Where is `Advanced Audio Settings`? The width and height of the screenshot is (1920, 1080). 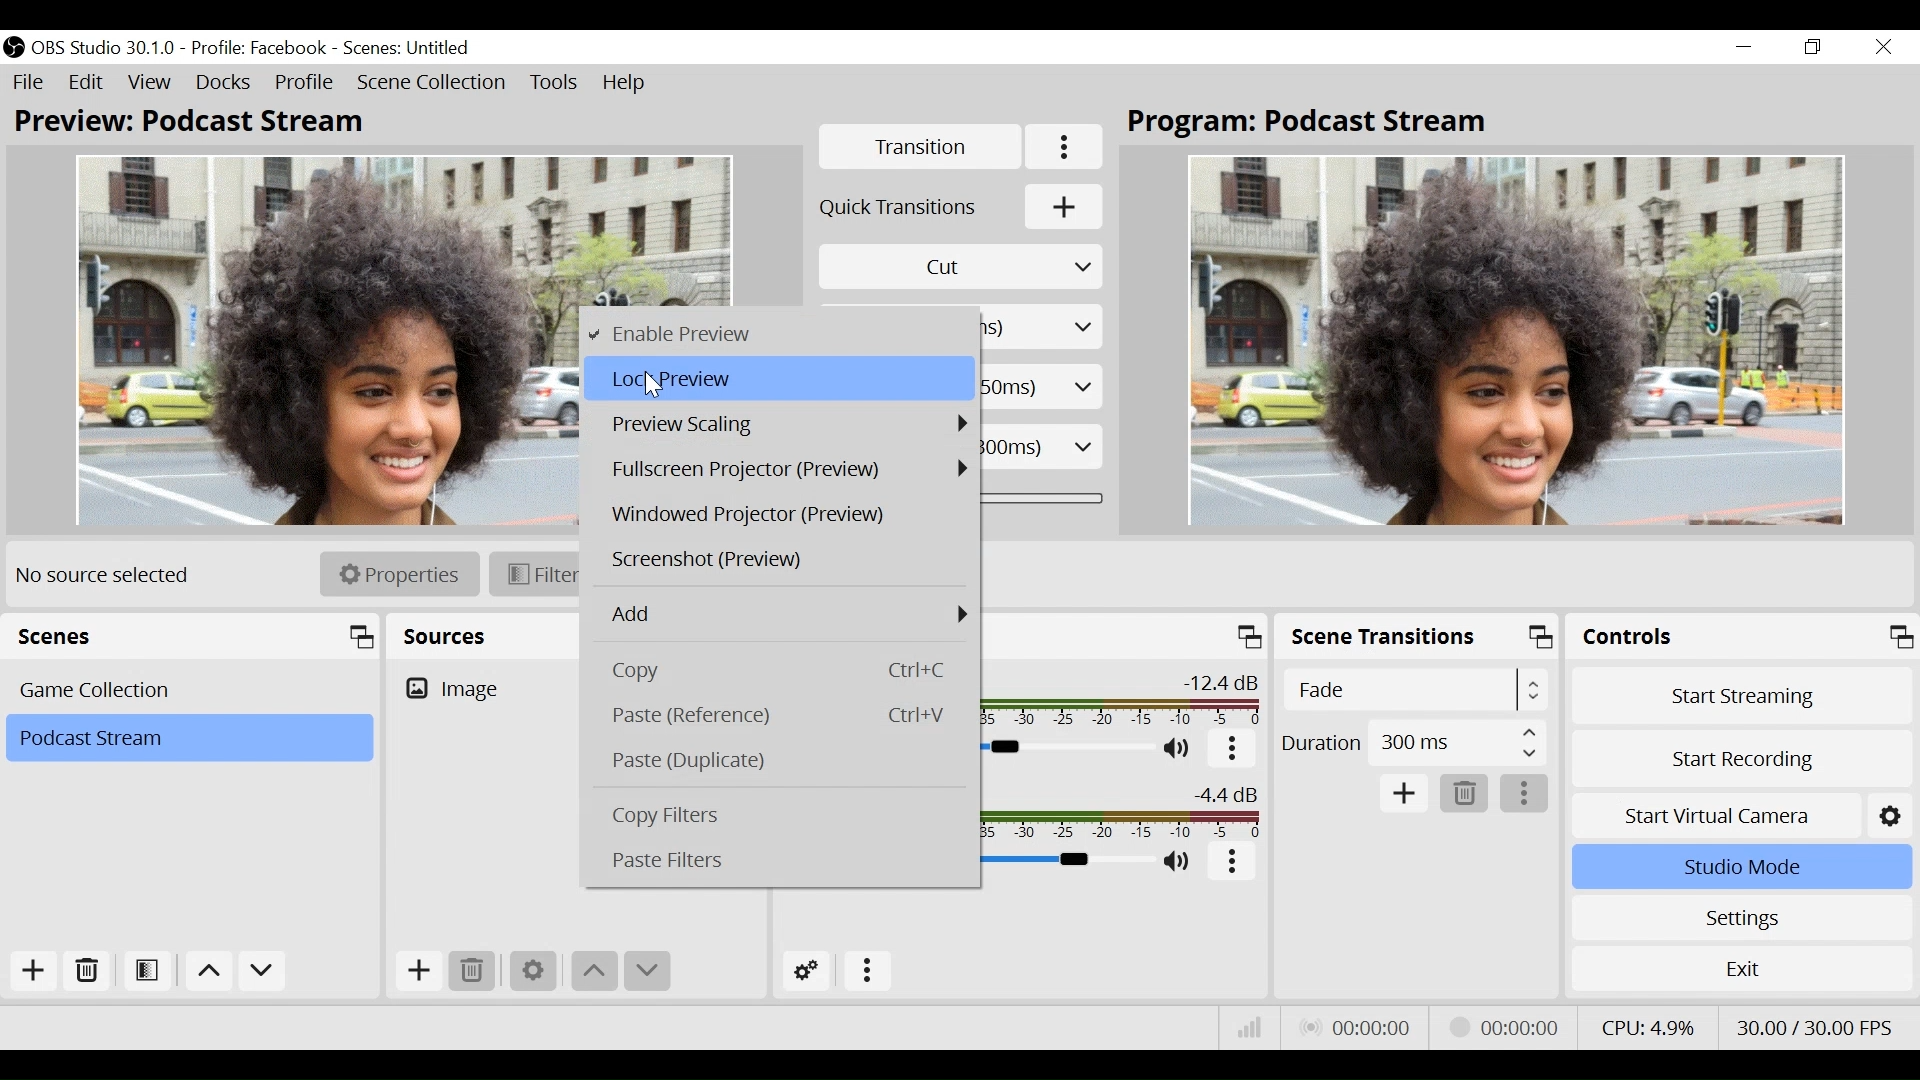 Advanced Audio Settings is located at coordinates (806, 971).